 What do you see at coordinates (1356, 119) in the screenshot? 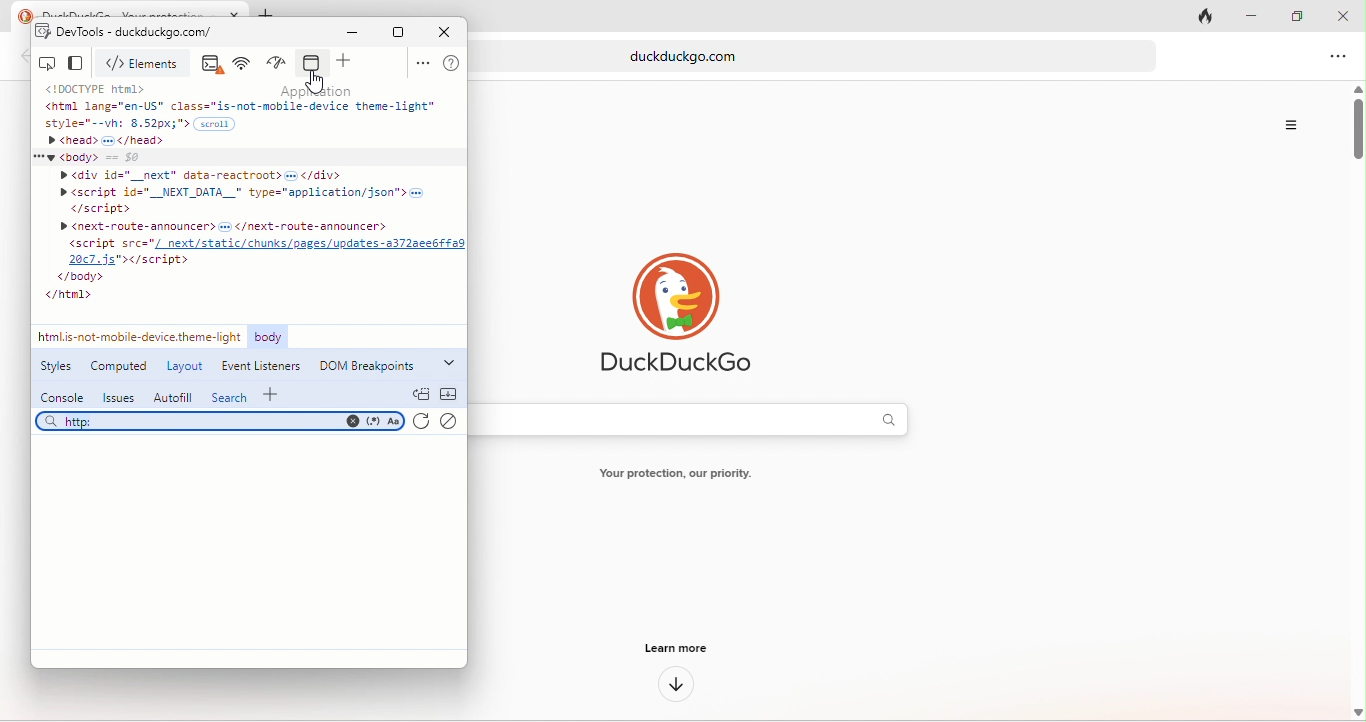
I see `vertical scroll bar` at bounding box center [1356, 119].